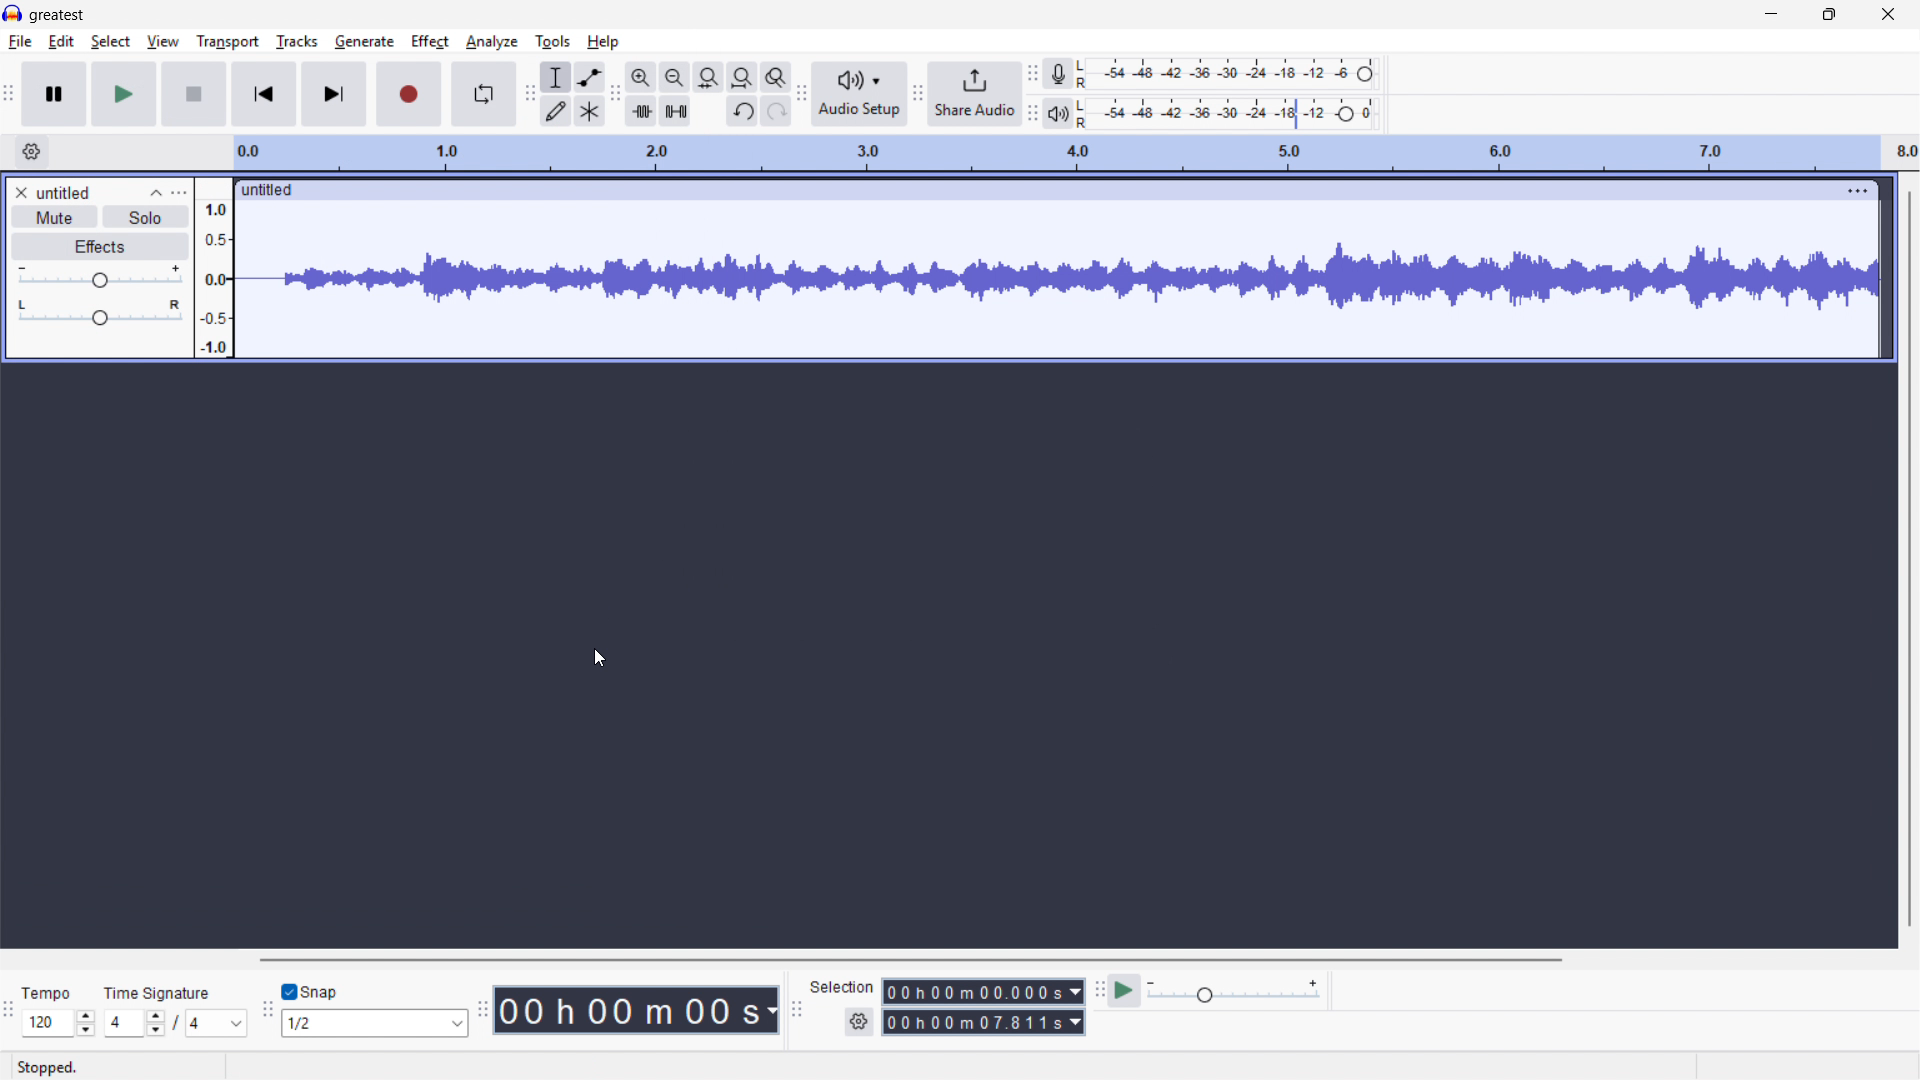  What do you see at coordinates (640, 78) in the screenshot?
I see `zoom in` at bounding box center [640, 78].